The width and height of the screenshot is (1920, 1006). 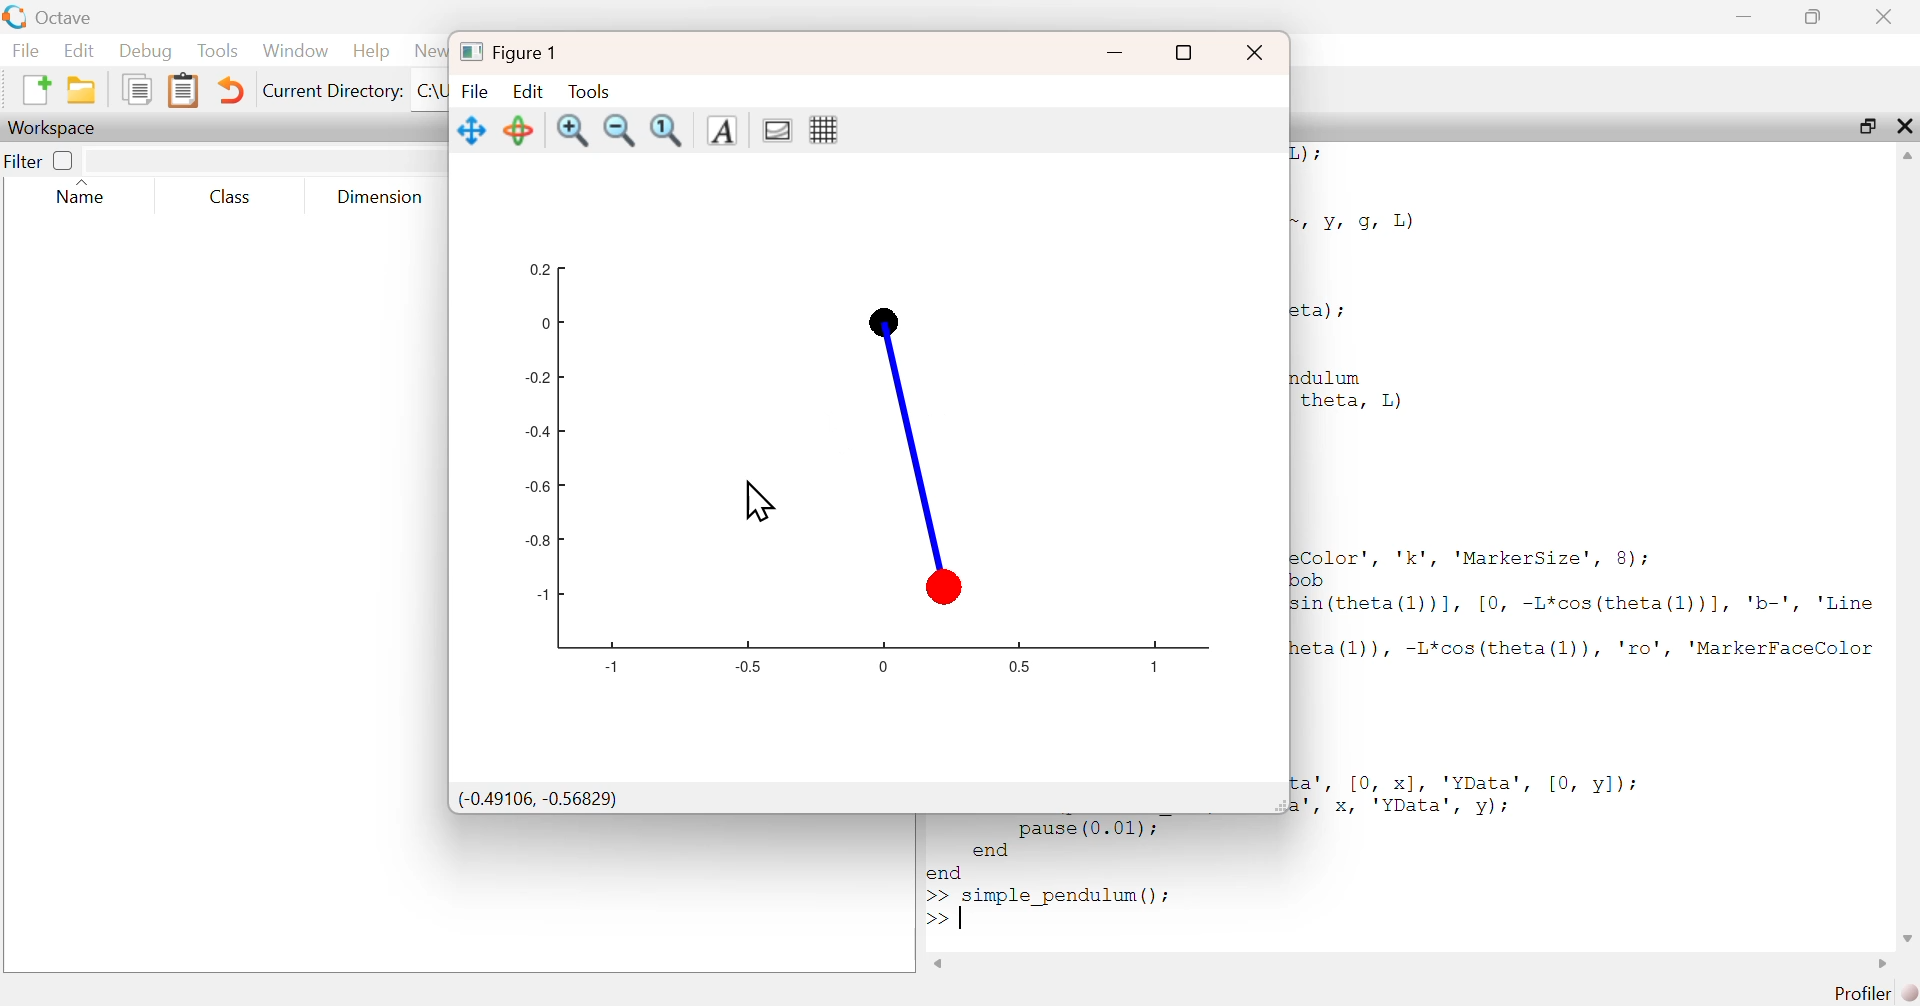 I want to click on Tools, so click(x=219, y=52).